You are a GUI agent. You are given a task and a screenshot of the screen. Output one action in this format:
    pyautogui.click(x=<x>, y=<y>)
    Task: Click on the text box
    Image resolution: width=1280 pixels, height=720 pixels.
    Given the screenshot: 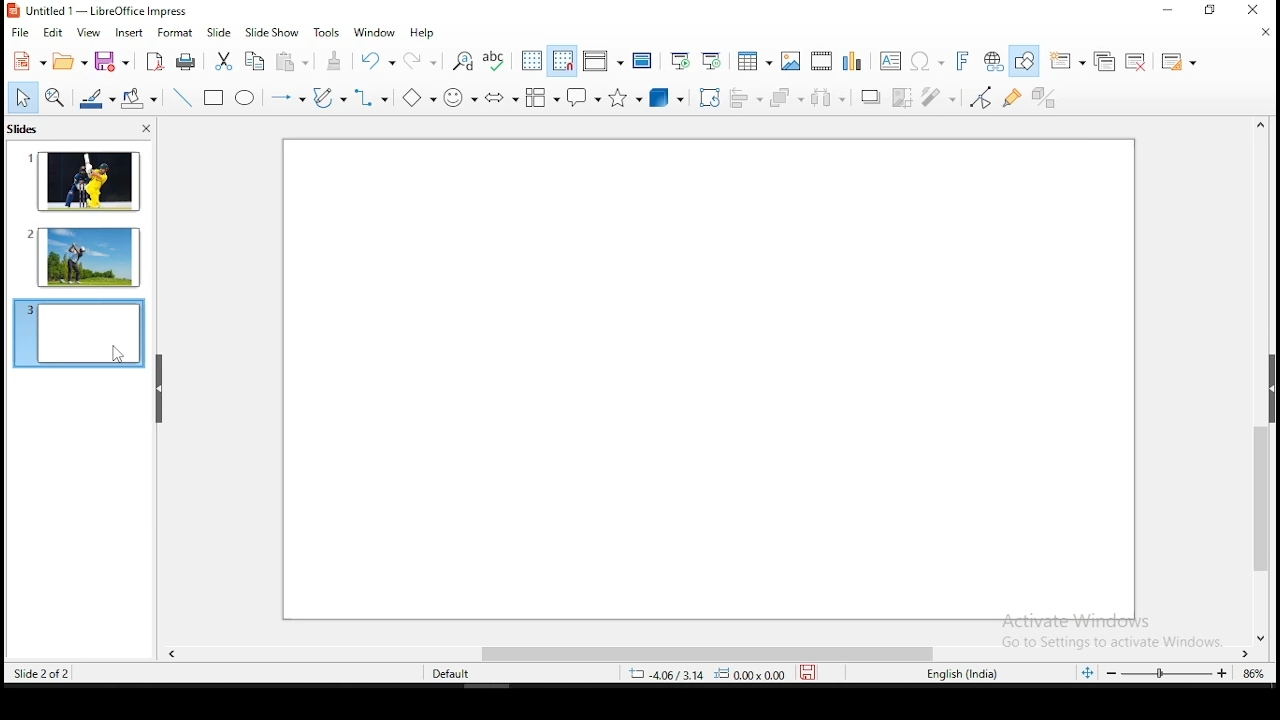 What is the action you would take?
    pyautogui.click(x=888, y=60)
    